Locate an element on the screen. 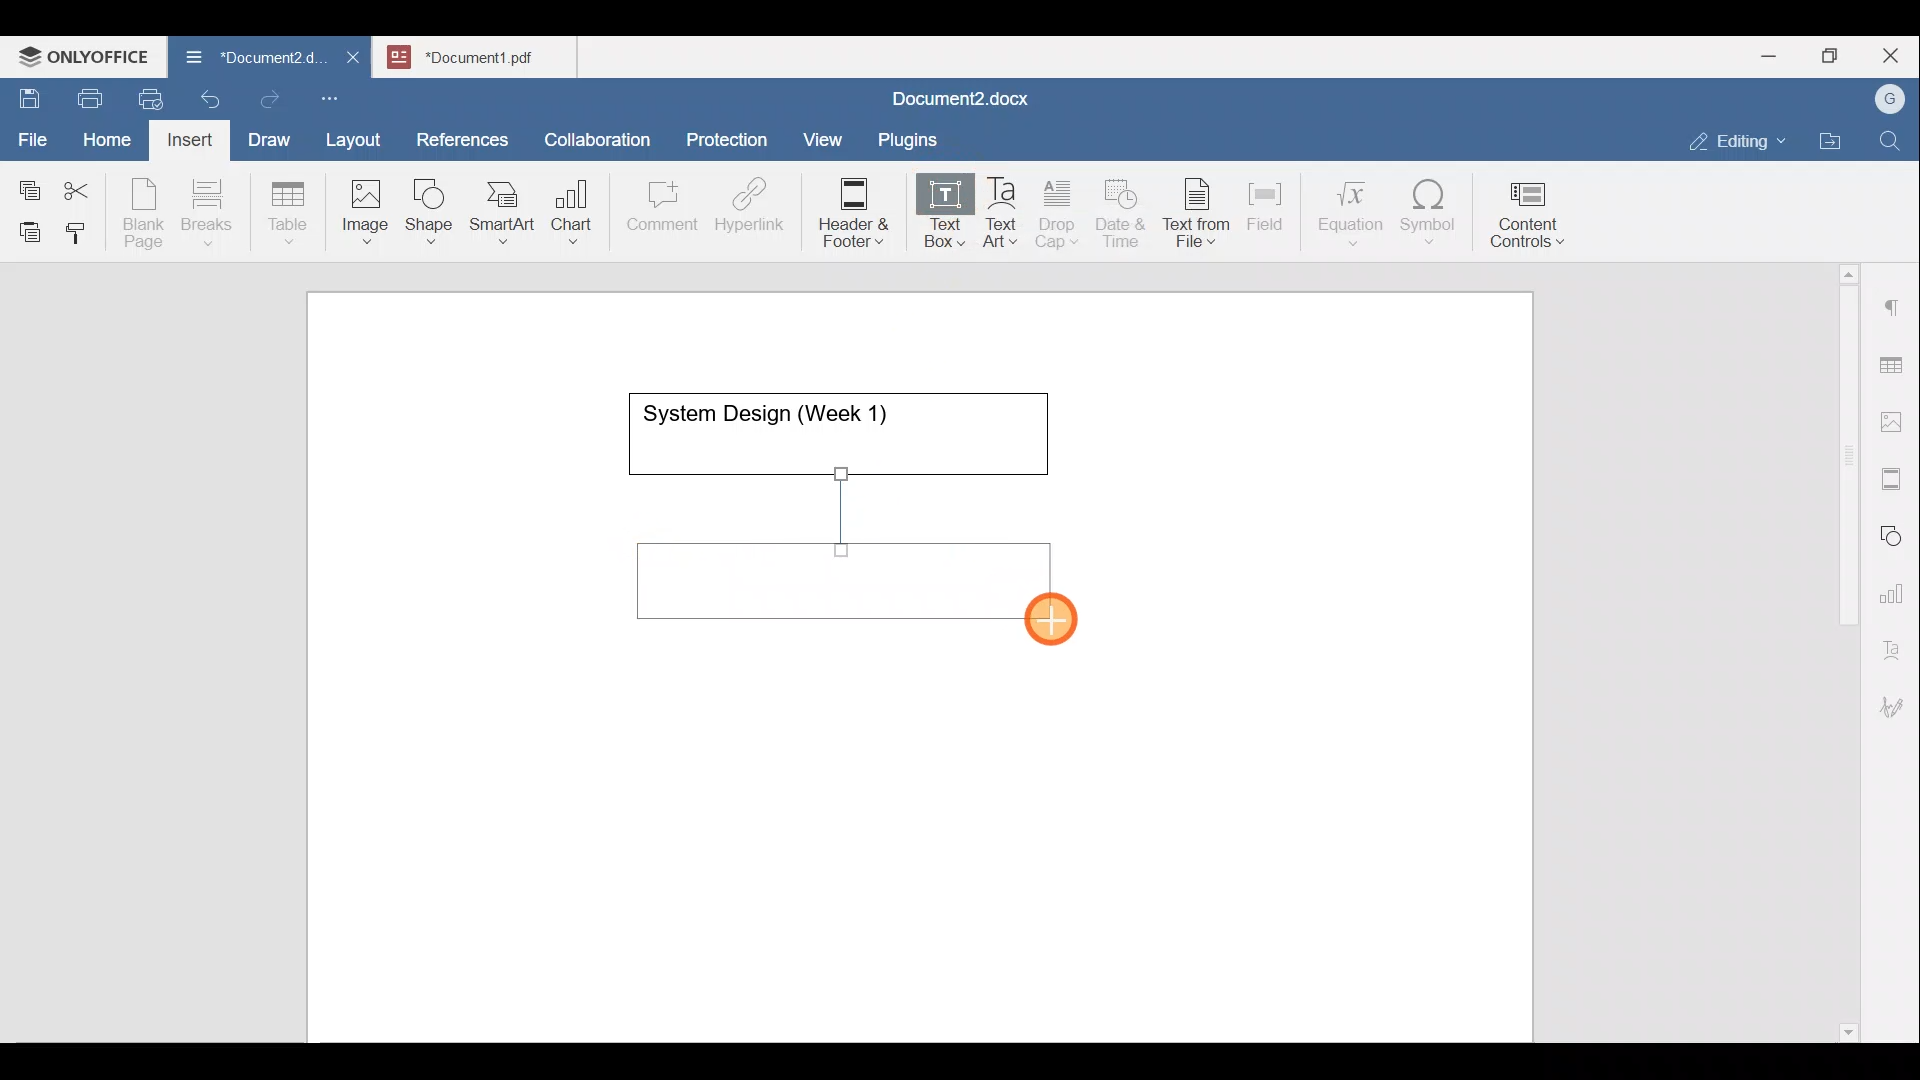 This screenshot has width=1920, height=1080. Signature settings is located at coordinates (1897, 700).